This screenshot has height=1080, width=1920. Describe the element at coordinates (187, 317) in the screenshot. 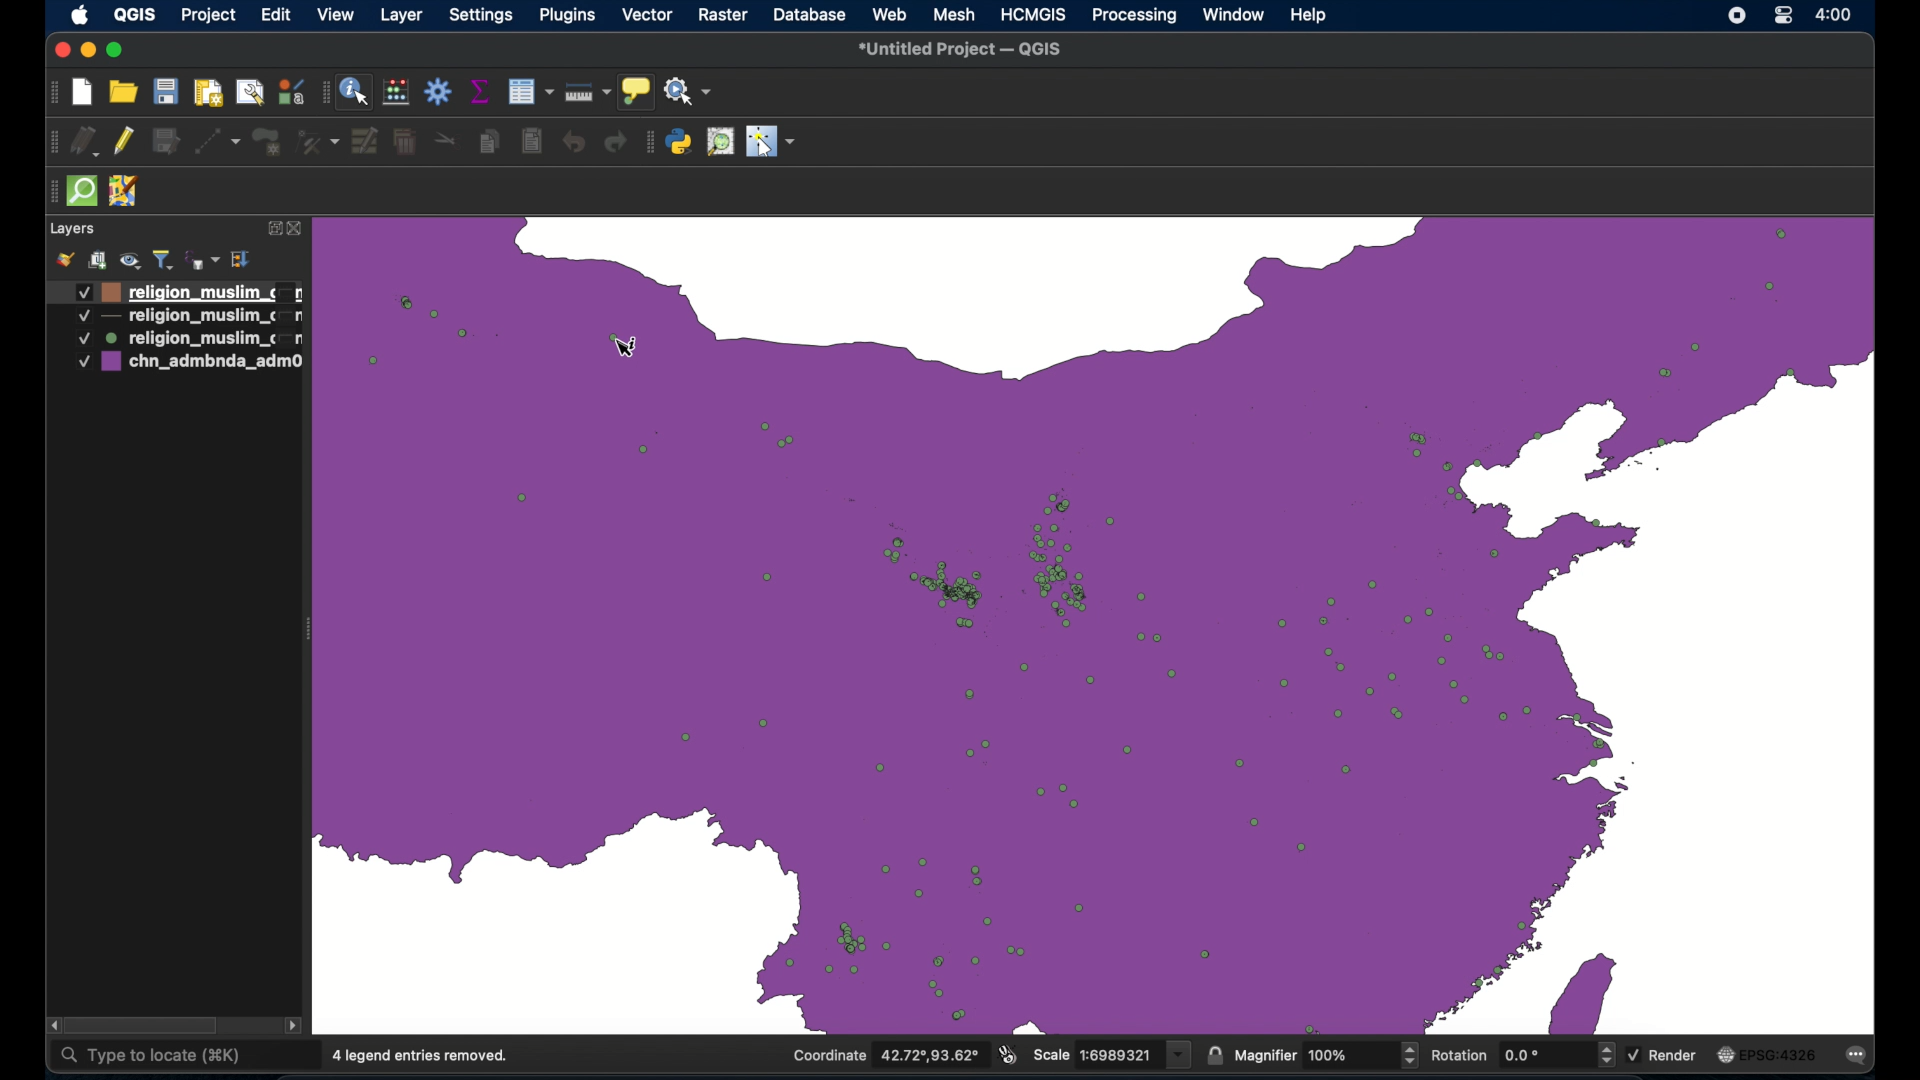

I see `layer 2` at that location.